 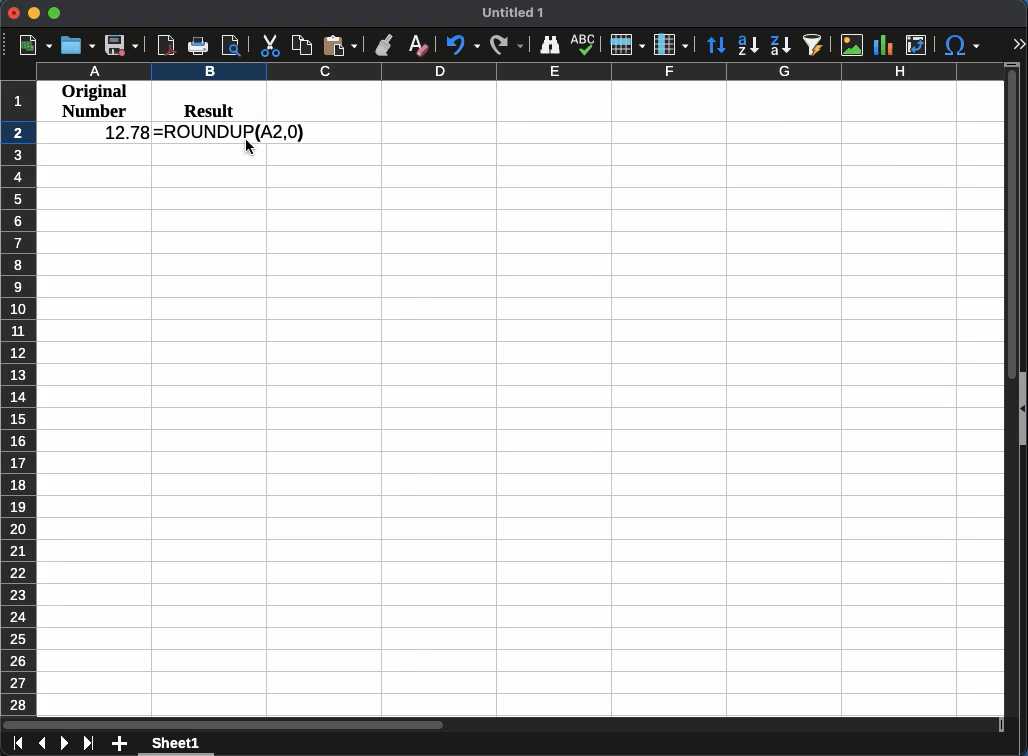 What do you see at coordinates (120, 743) in the screenshot?
I see `add sheet` at bounding box center [120, 743].